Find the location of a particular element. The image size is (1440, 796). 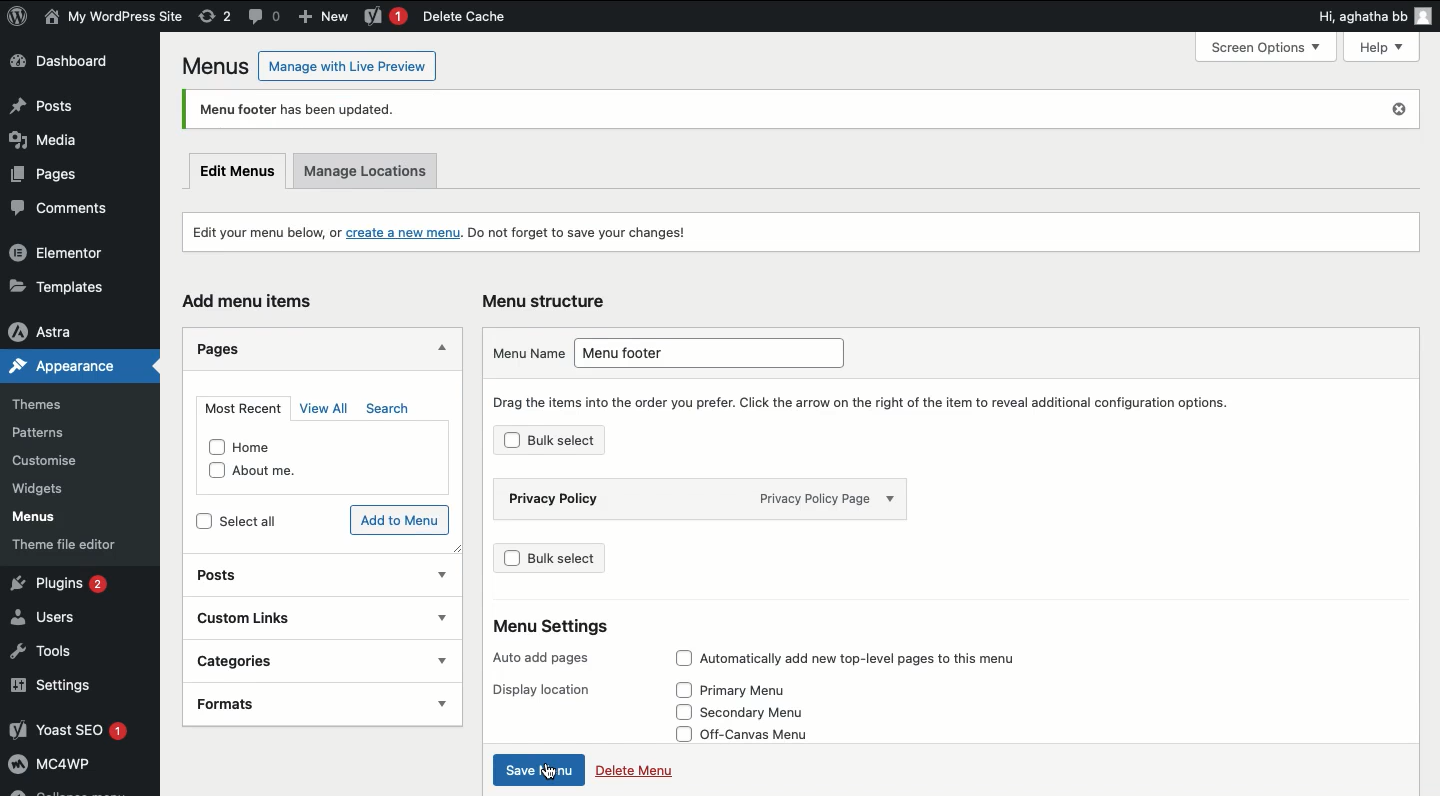

New is located at coordinates (327, 18).